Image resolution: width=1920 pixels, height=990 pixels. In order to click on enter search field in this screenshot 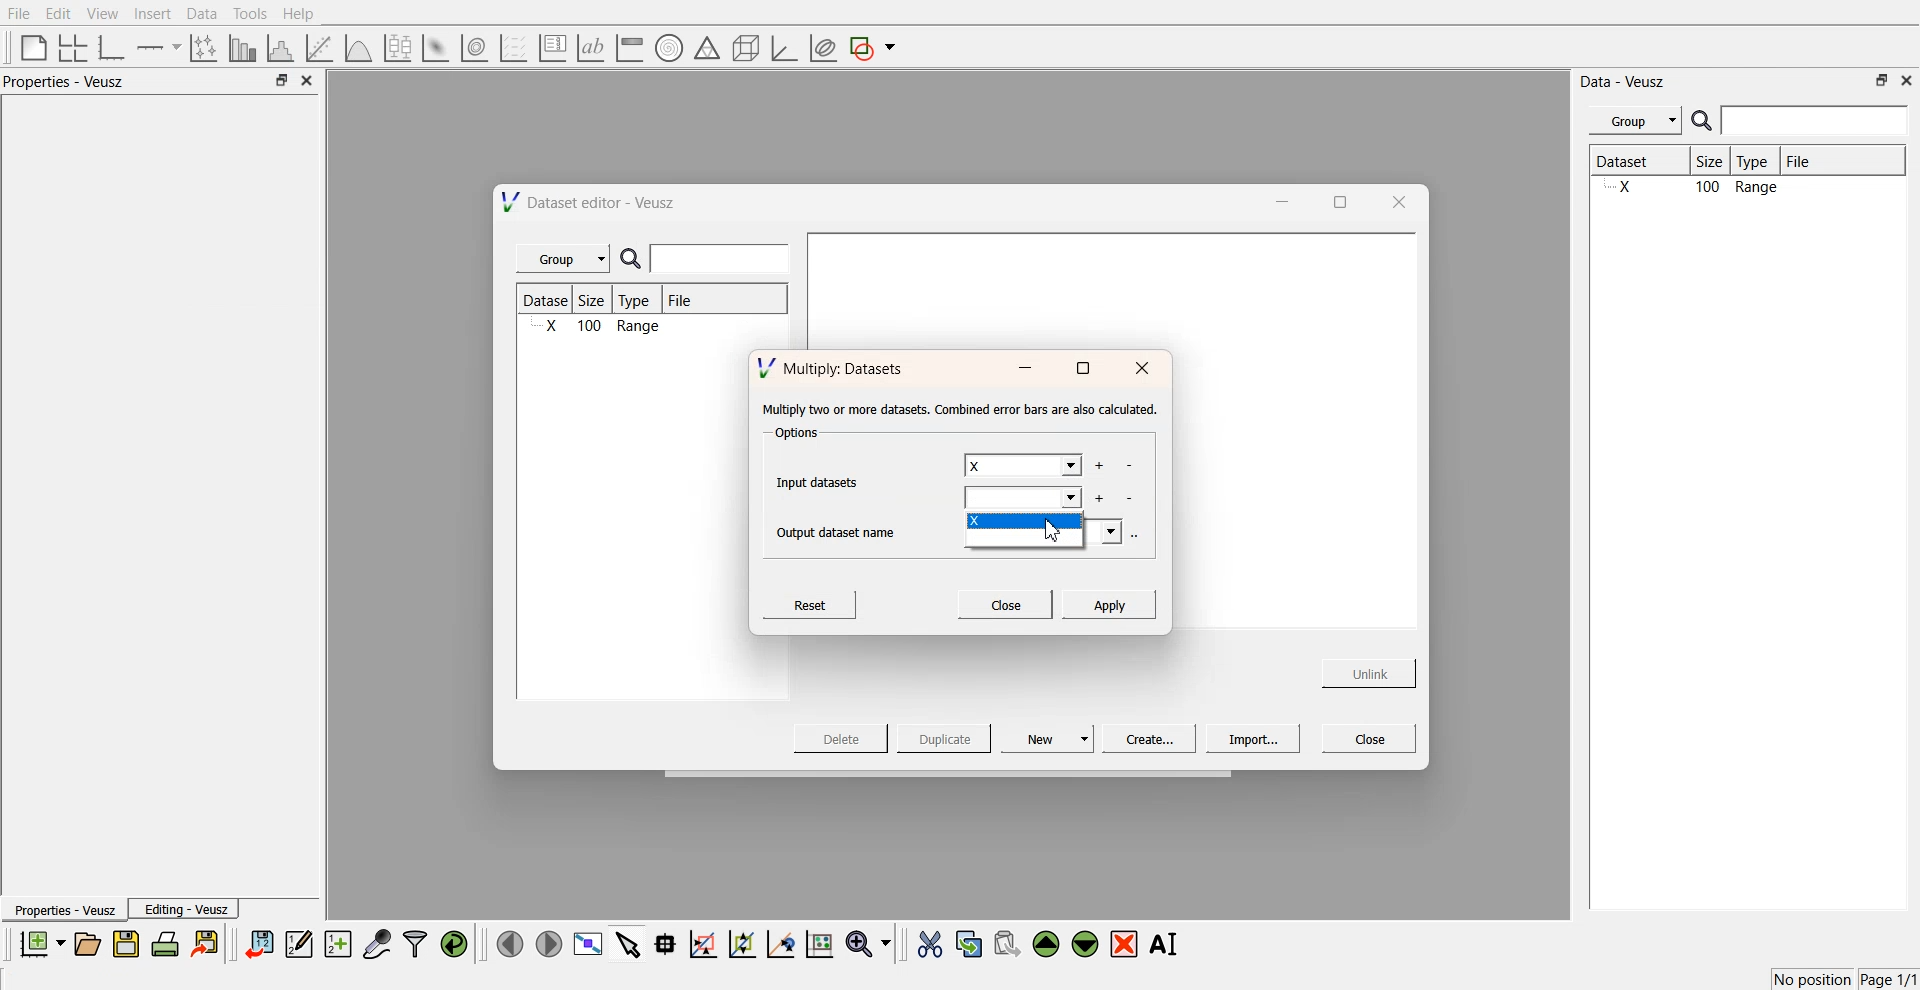, I will do `click(1817, 121)`.